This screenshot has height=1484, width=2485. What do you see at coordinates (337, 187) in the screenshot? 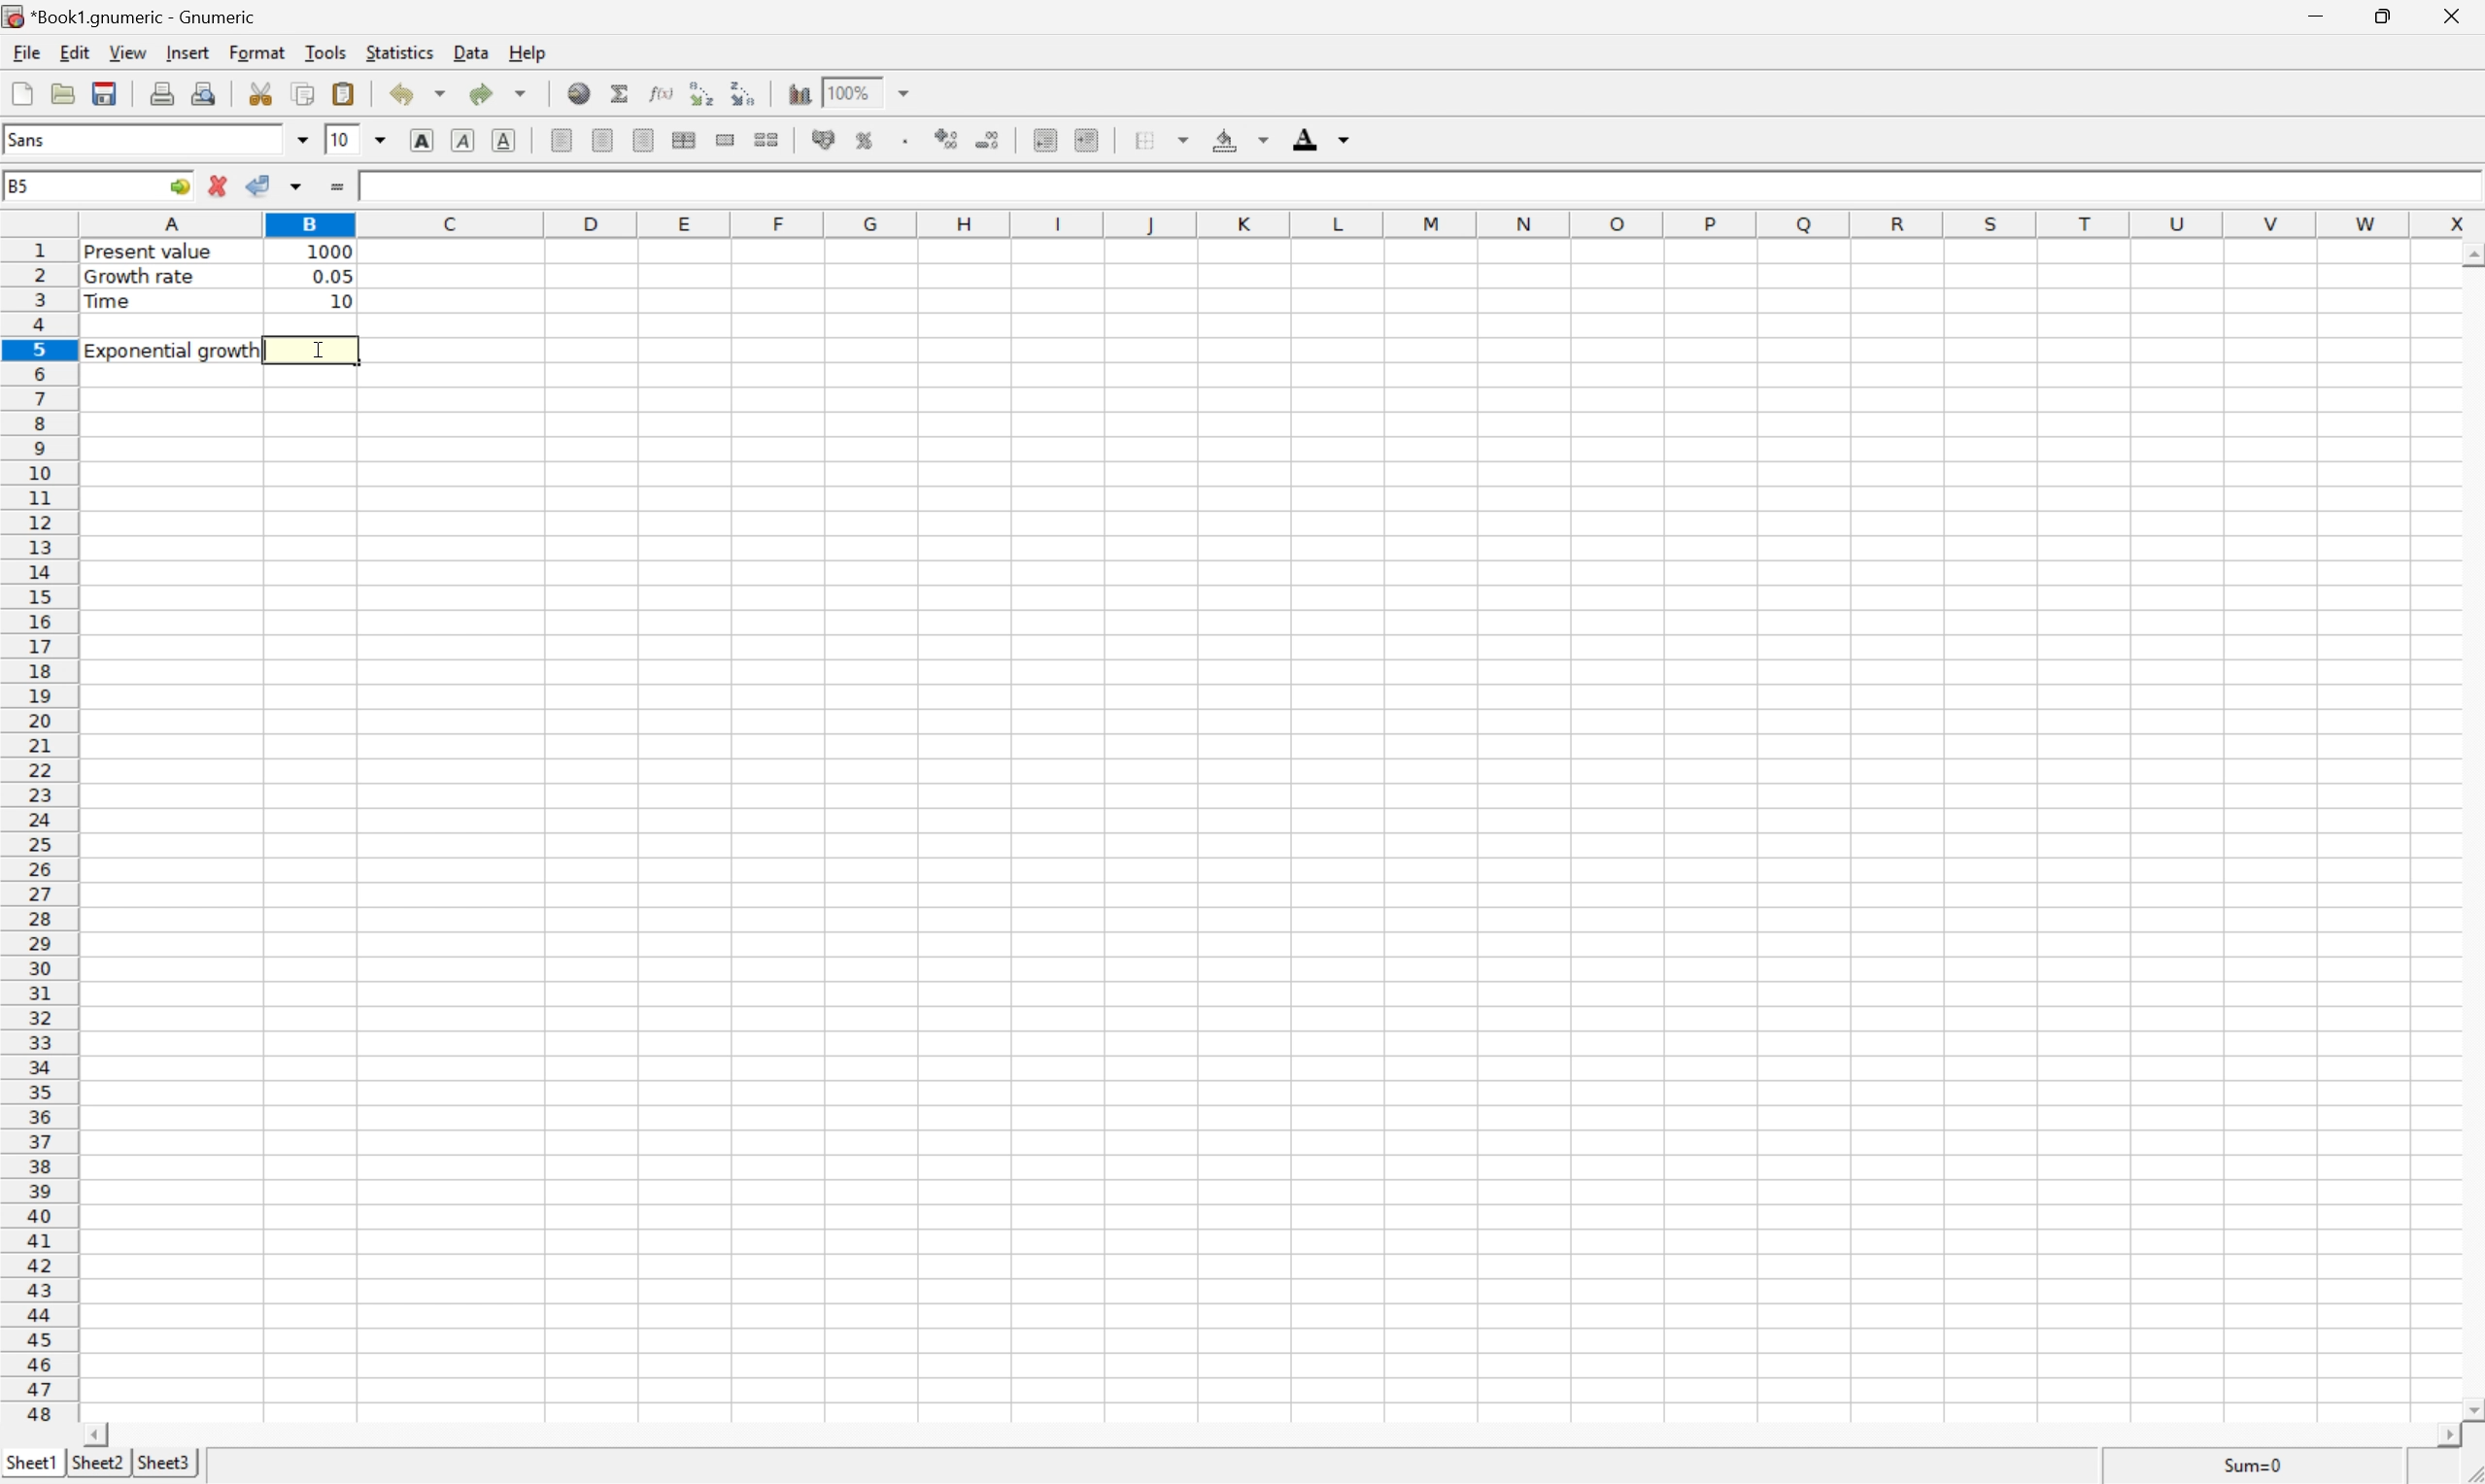
I see `Enter formula` at bounding box center [337, 187].